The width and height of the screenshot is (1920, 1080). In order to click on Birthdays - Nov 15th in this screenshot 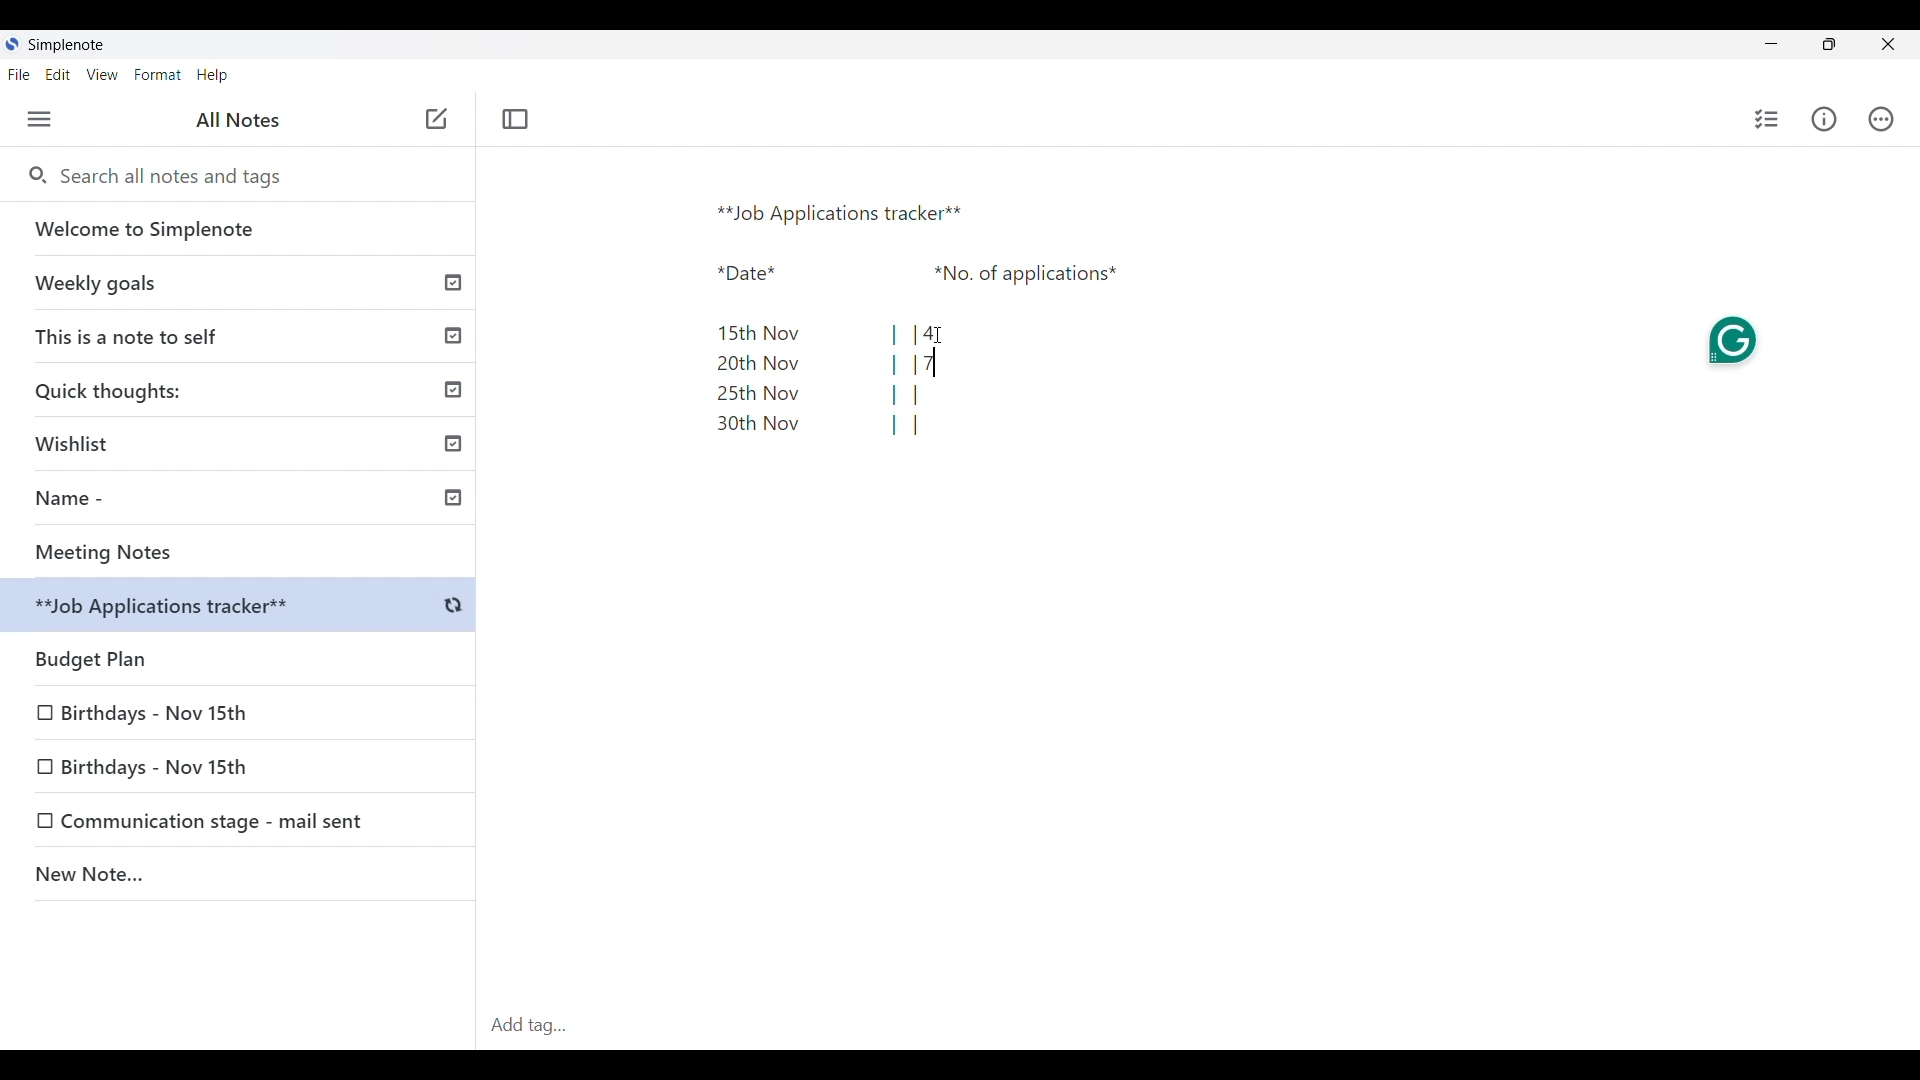, I will do `click(192, 764)`.